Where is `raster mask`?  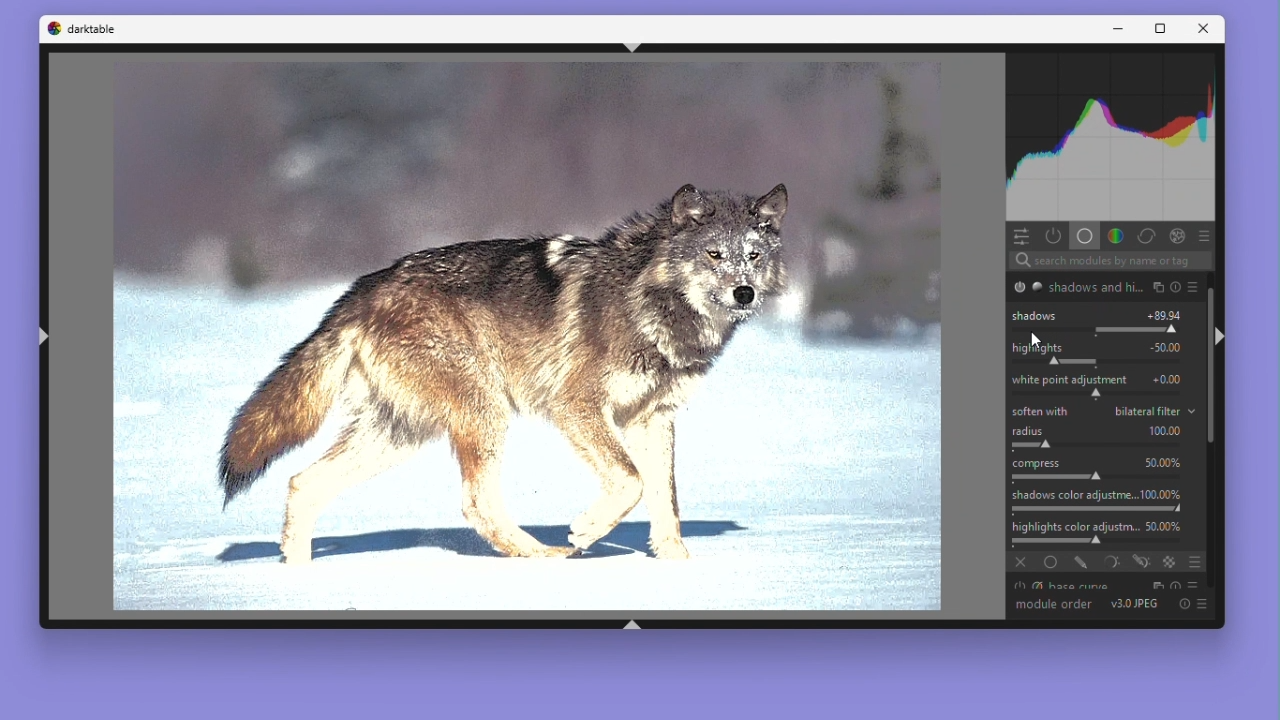 raster mask is located at coordinates (1171, 564).